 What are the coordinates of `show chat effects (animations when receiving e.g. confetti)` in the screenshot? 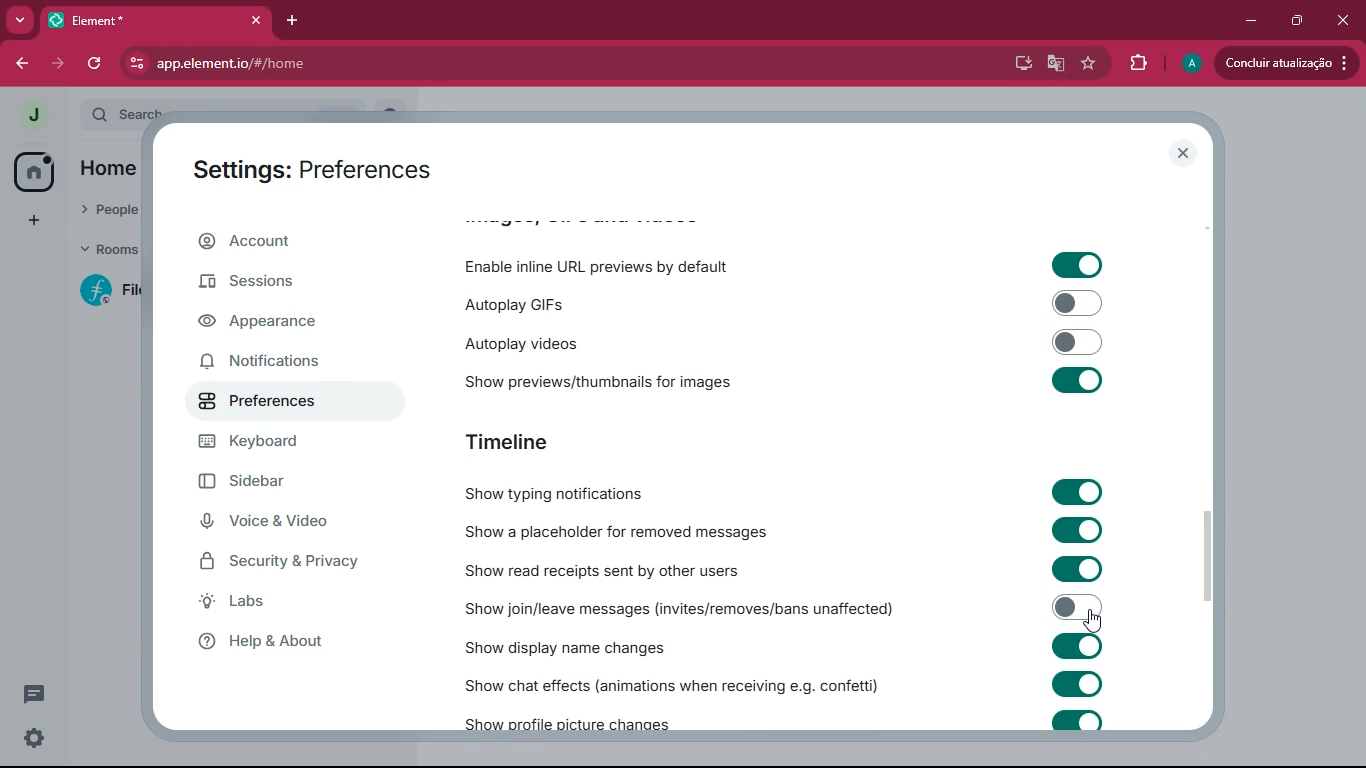 It's located at (665, 684).